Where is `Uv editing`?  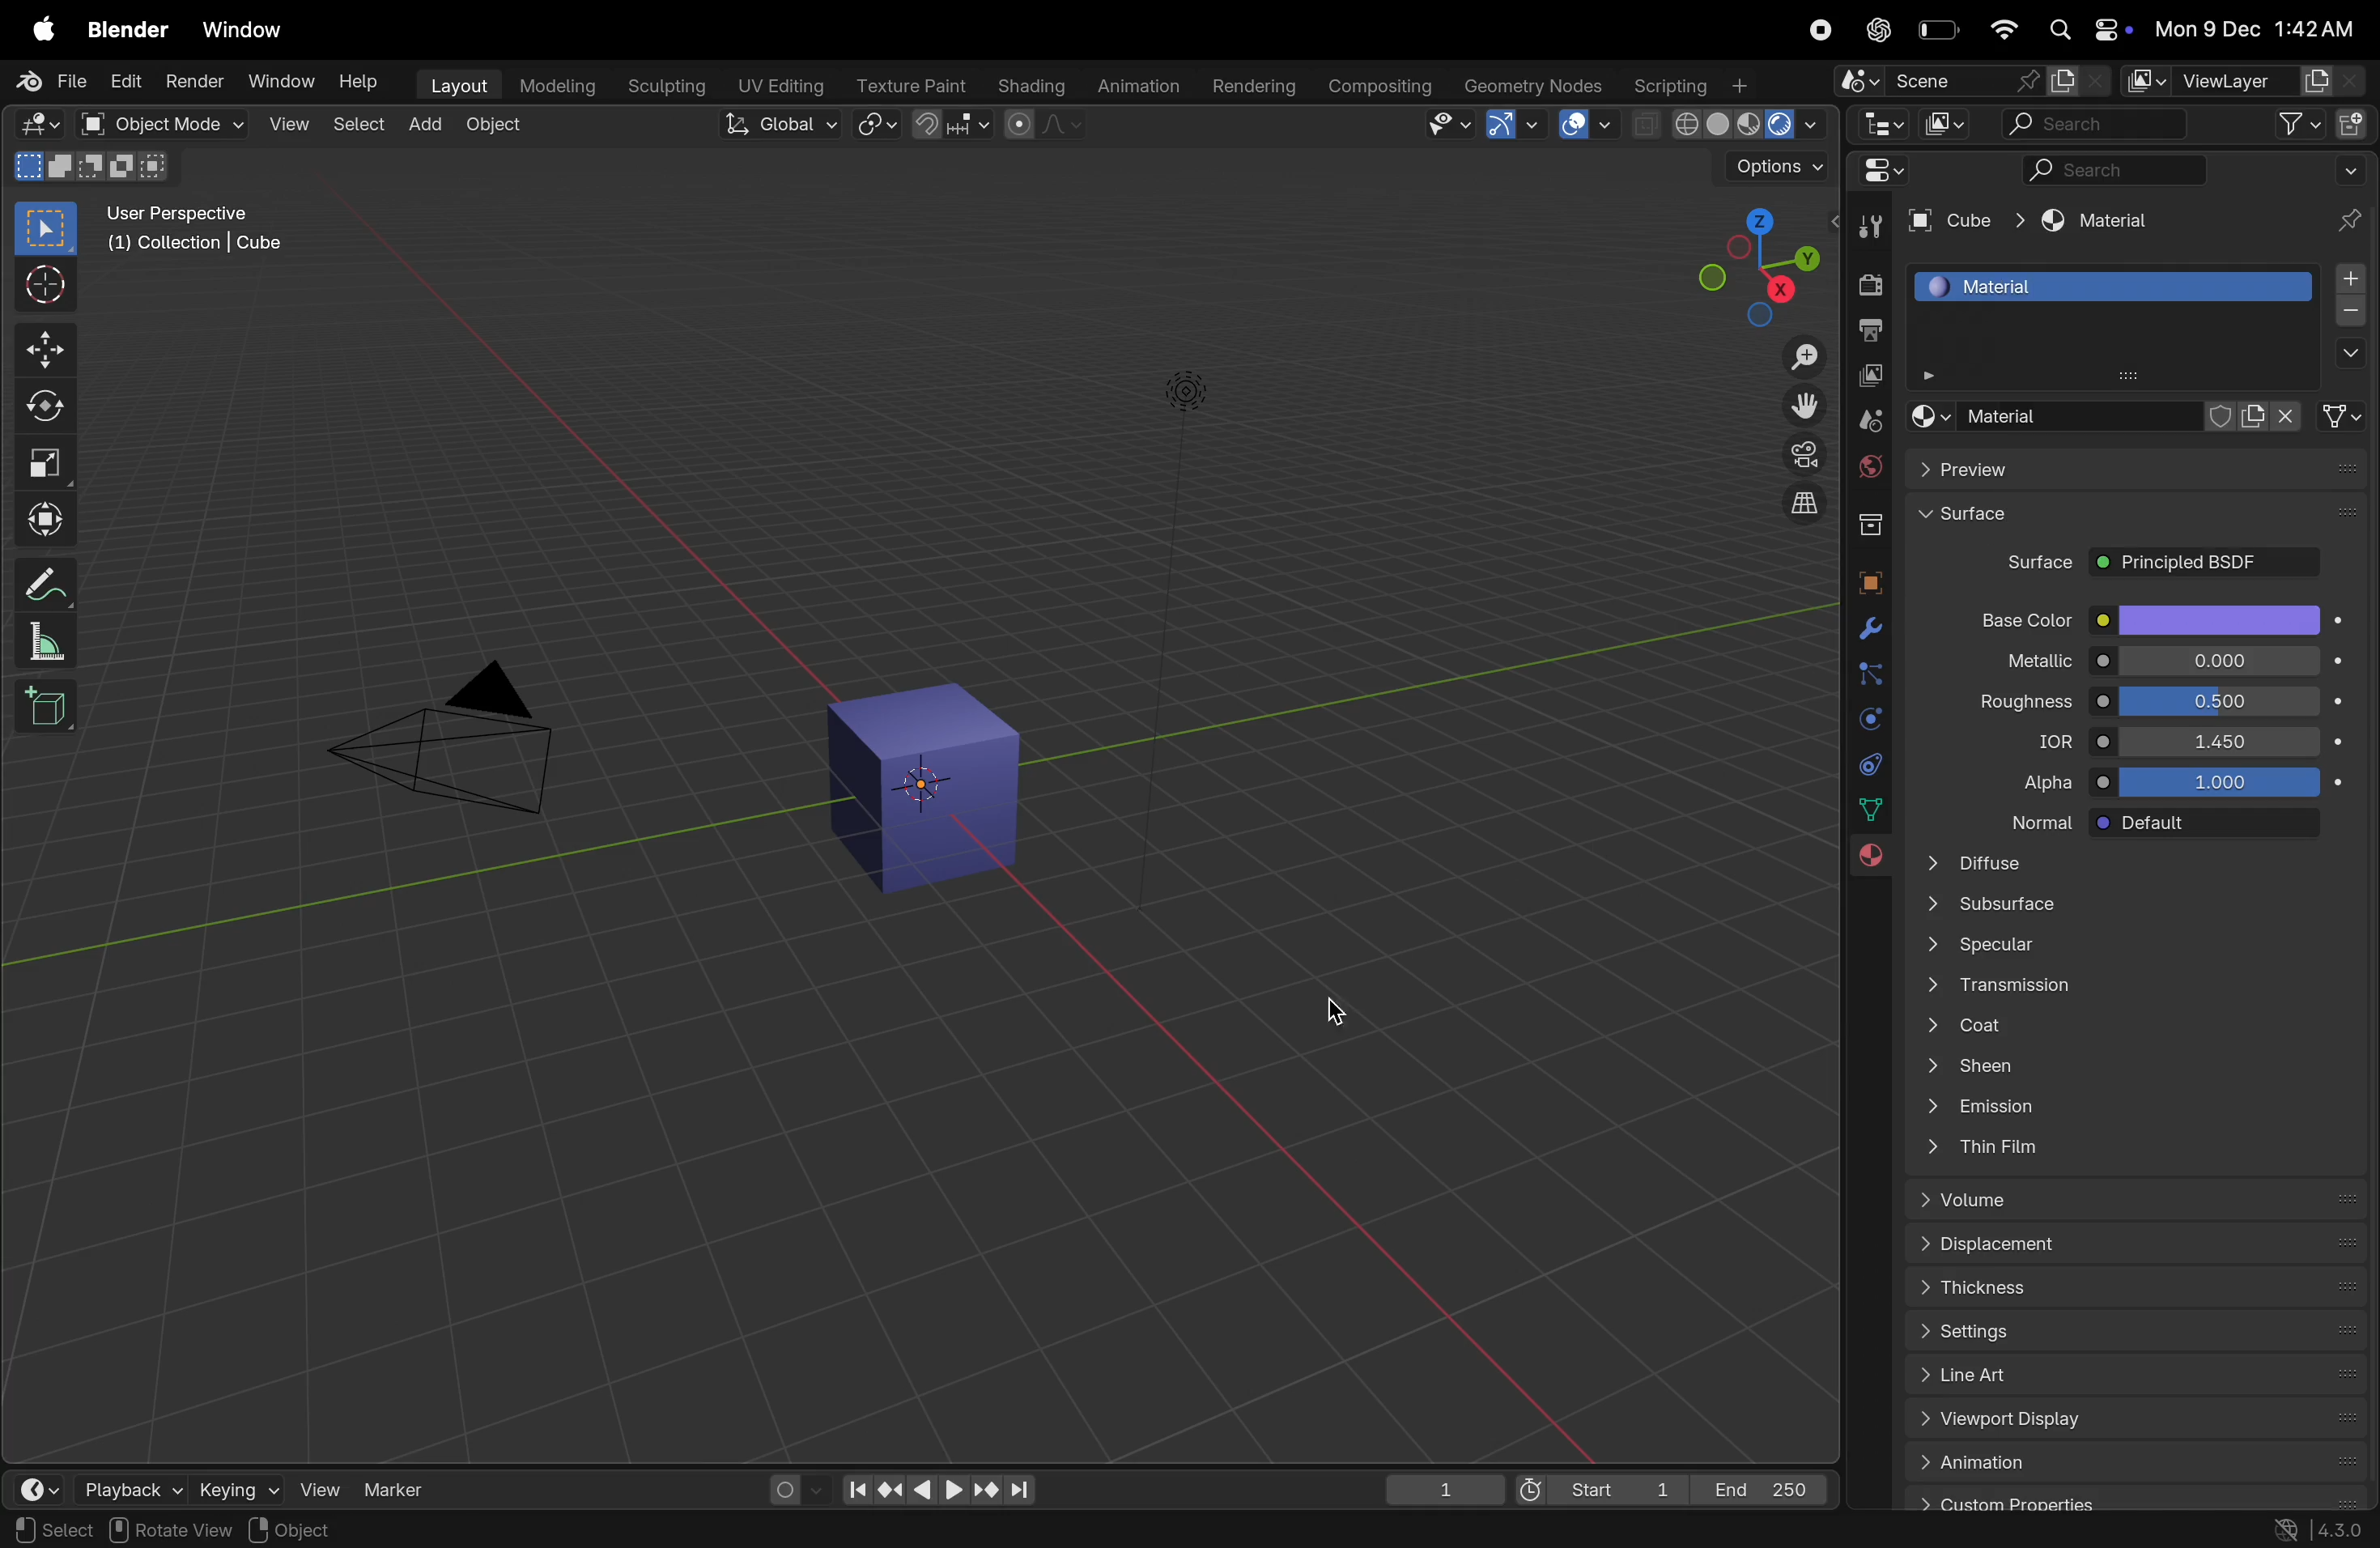
Uv editing is located at coordinates (778, 84).